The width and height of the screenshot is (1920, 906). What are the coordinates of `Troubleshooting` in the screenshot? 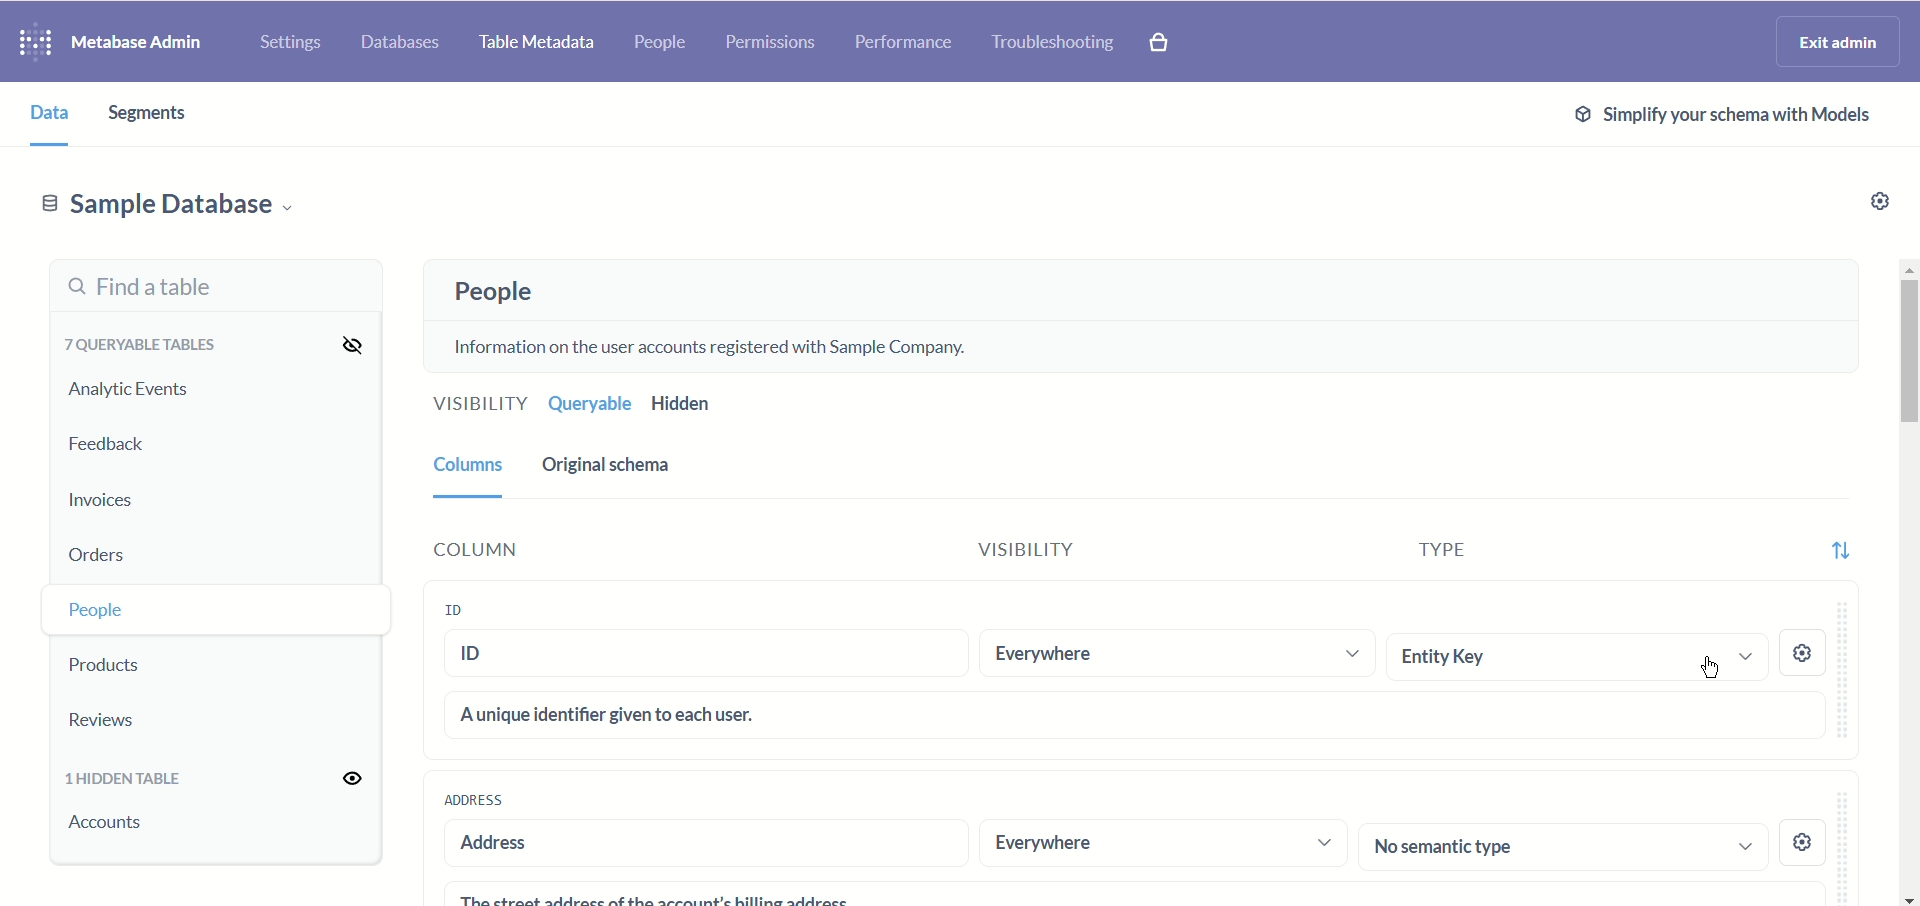 It's located at (1053, 41).